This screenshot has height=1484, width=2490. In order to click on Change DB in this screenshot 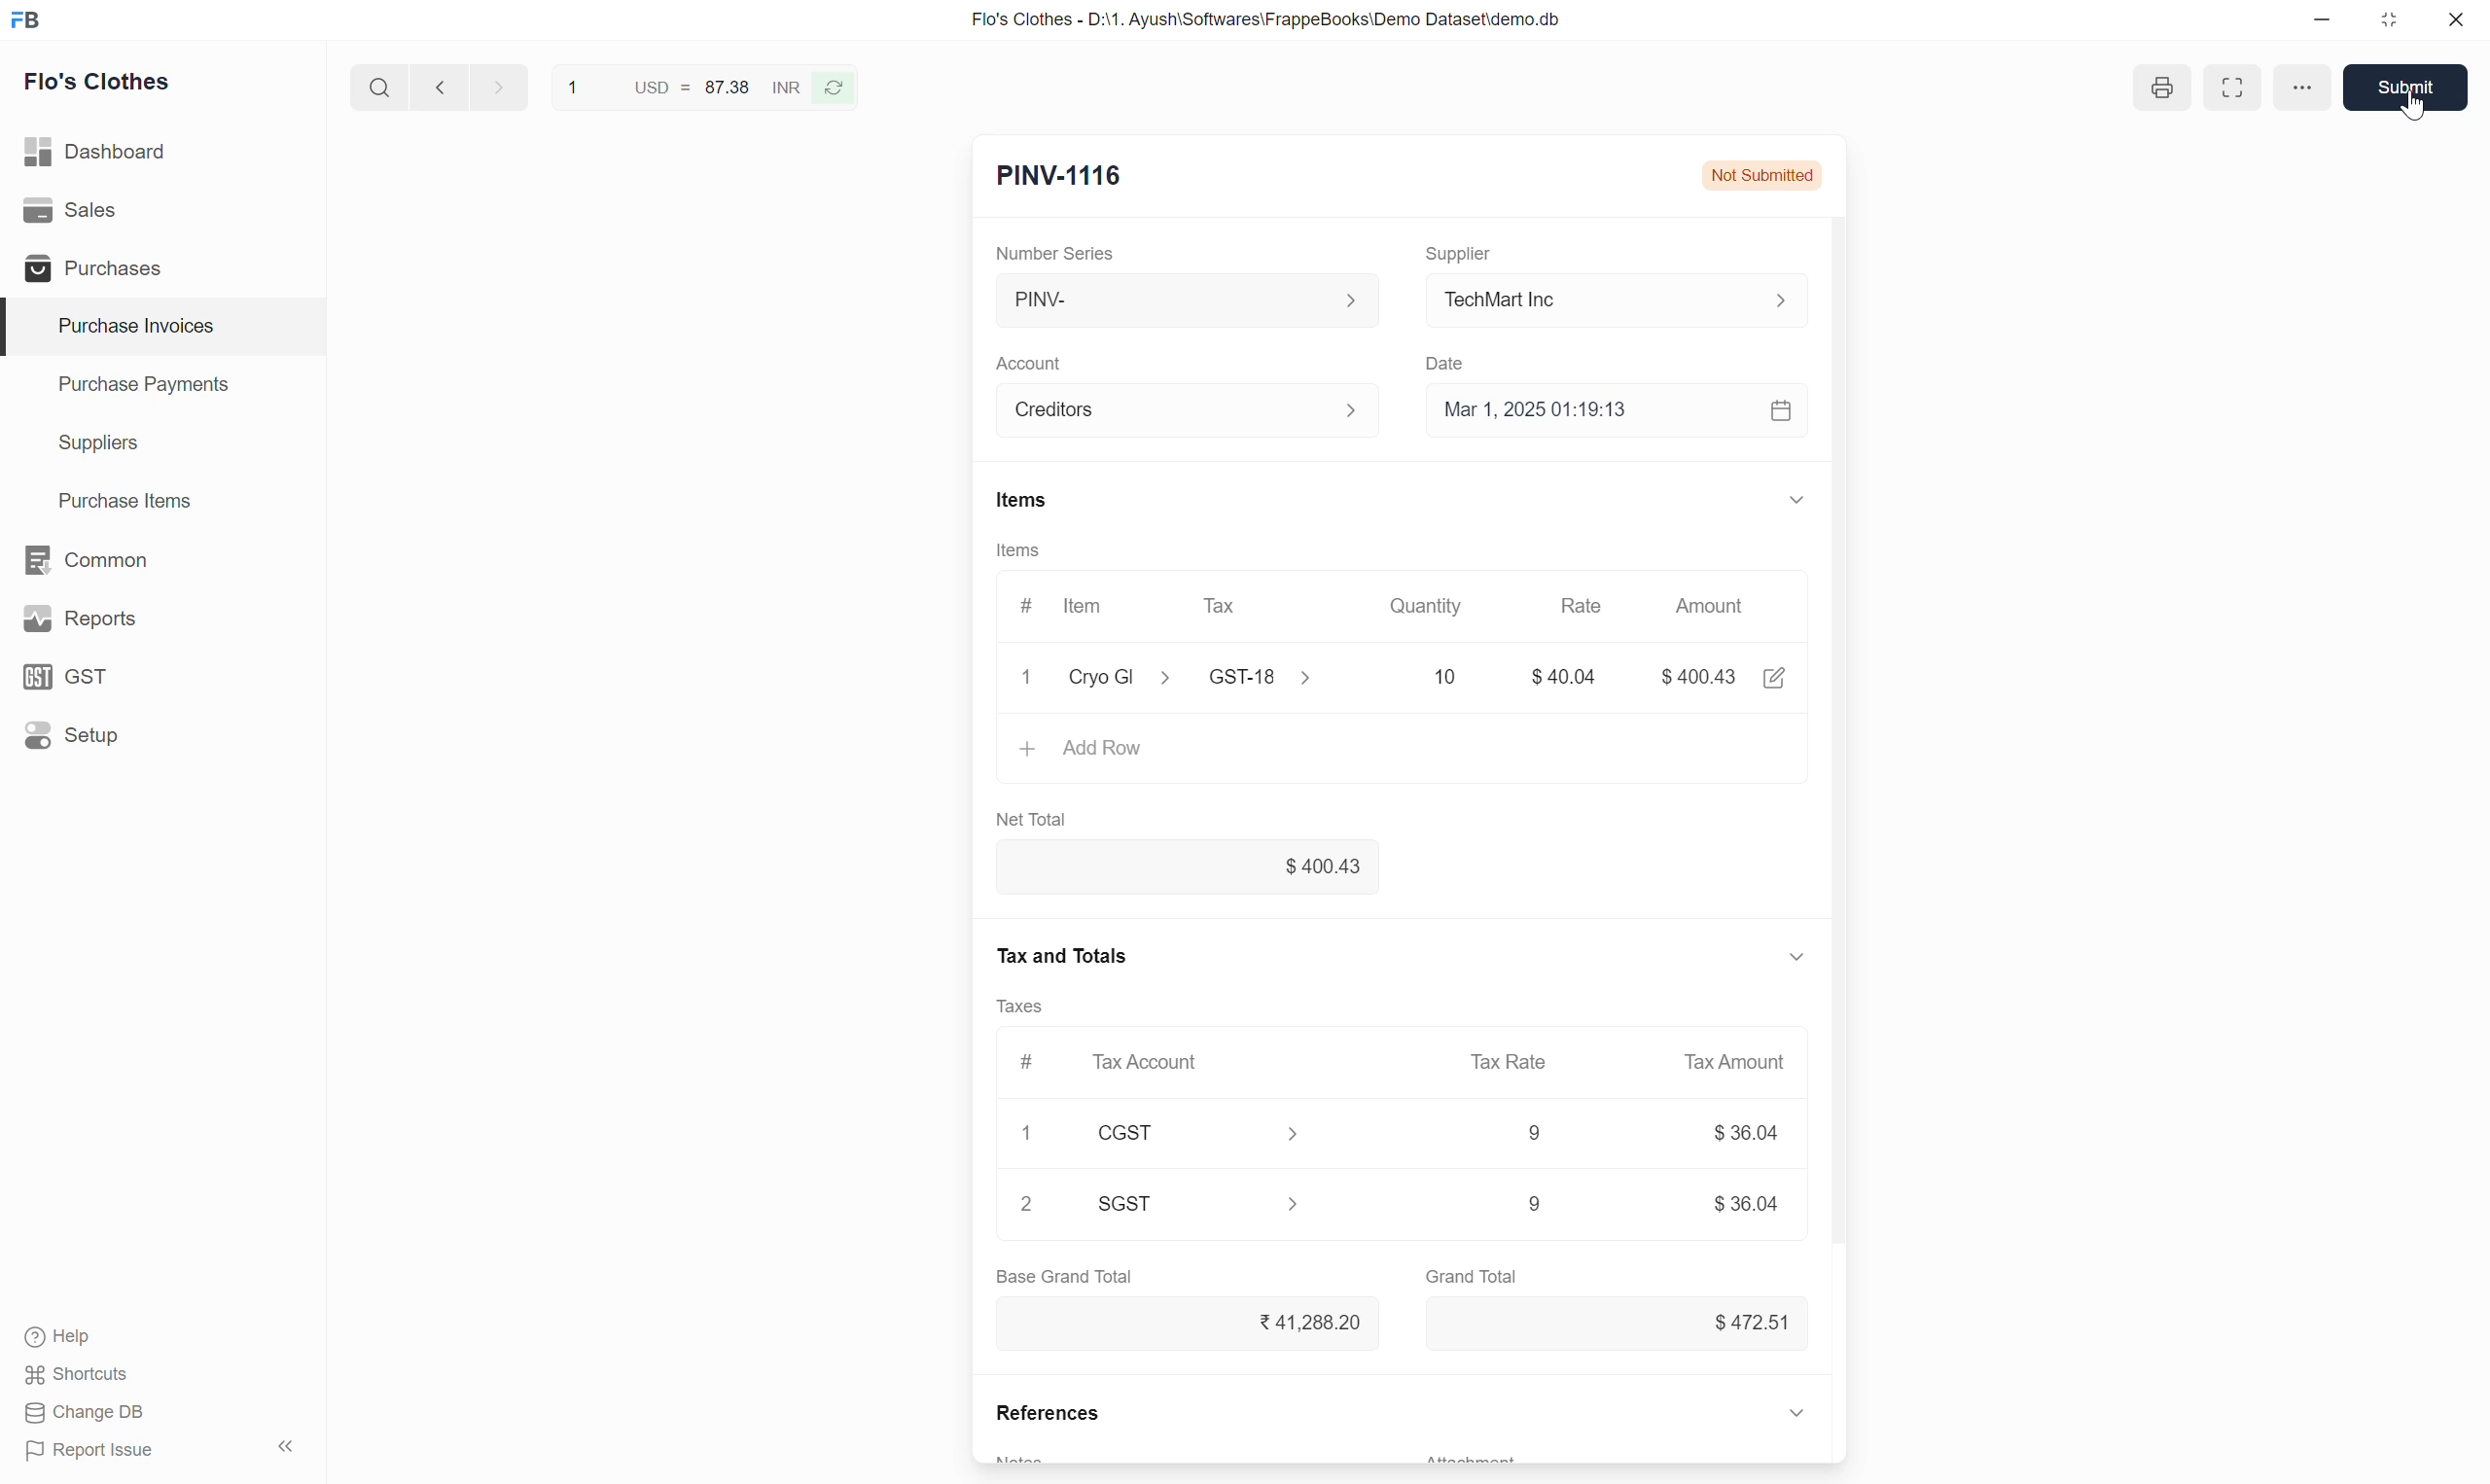, I will do `click(84, 1414)`.